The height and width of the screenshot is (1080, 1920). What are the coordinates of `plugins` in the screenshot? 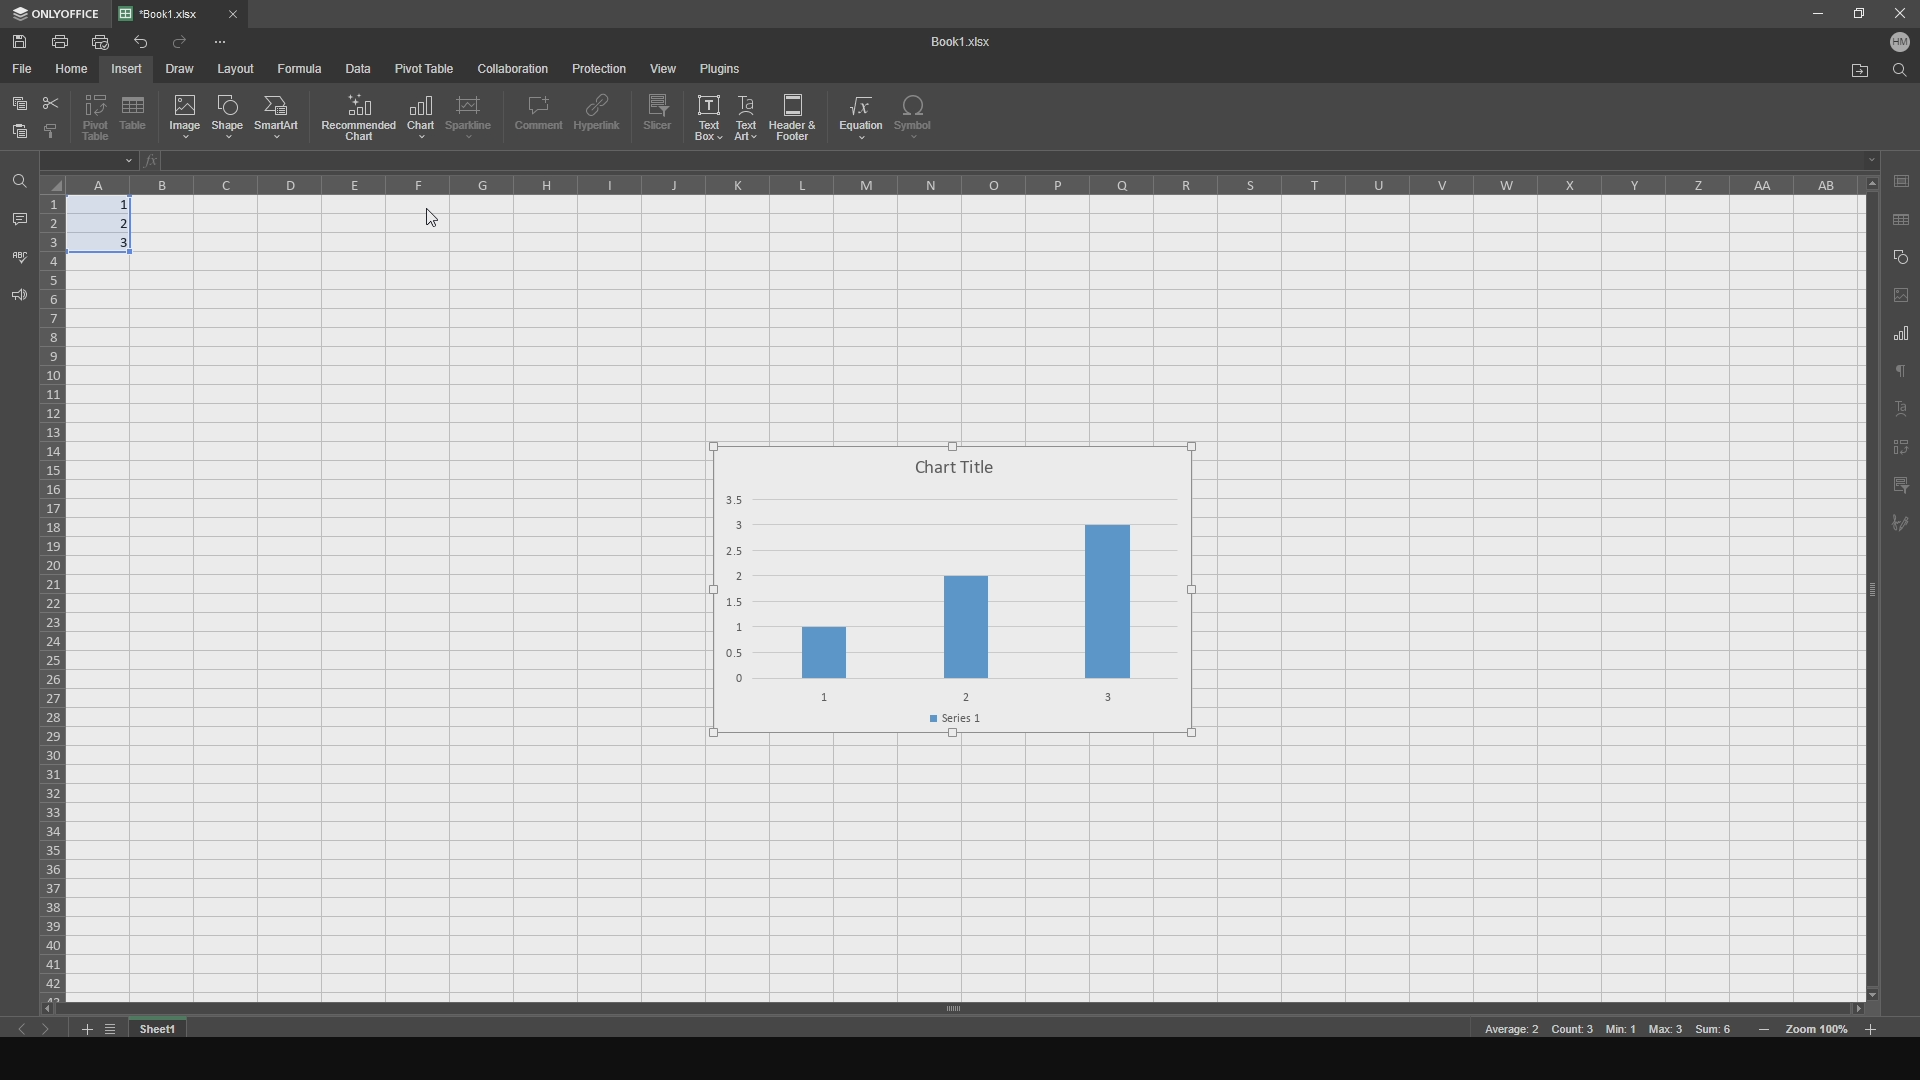 It's located at (730, 66).